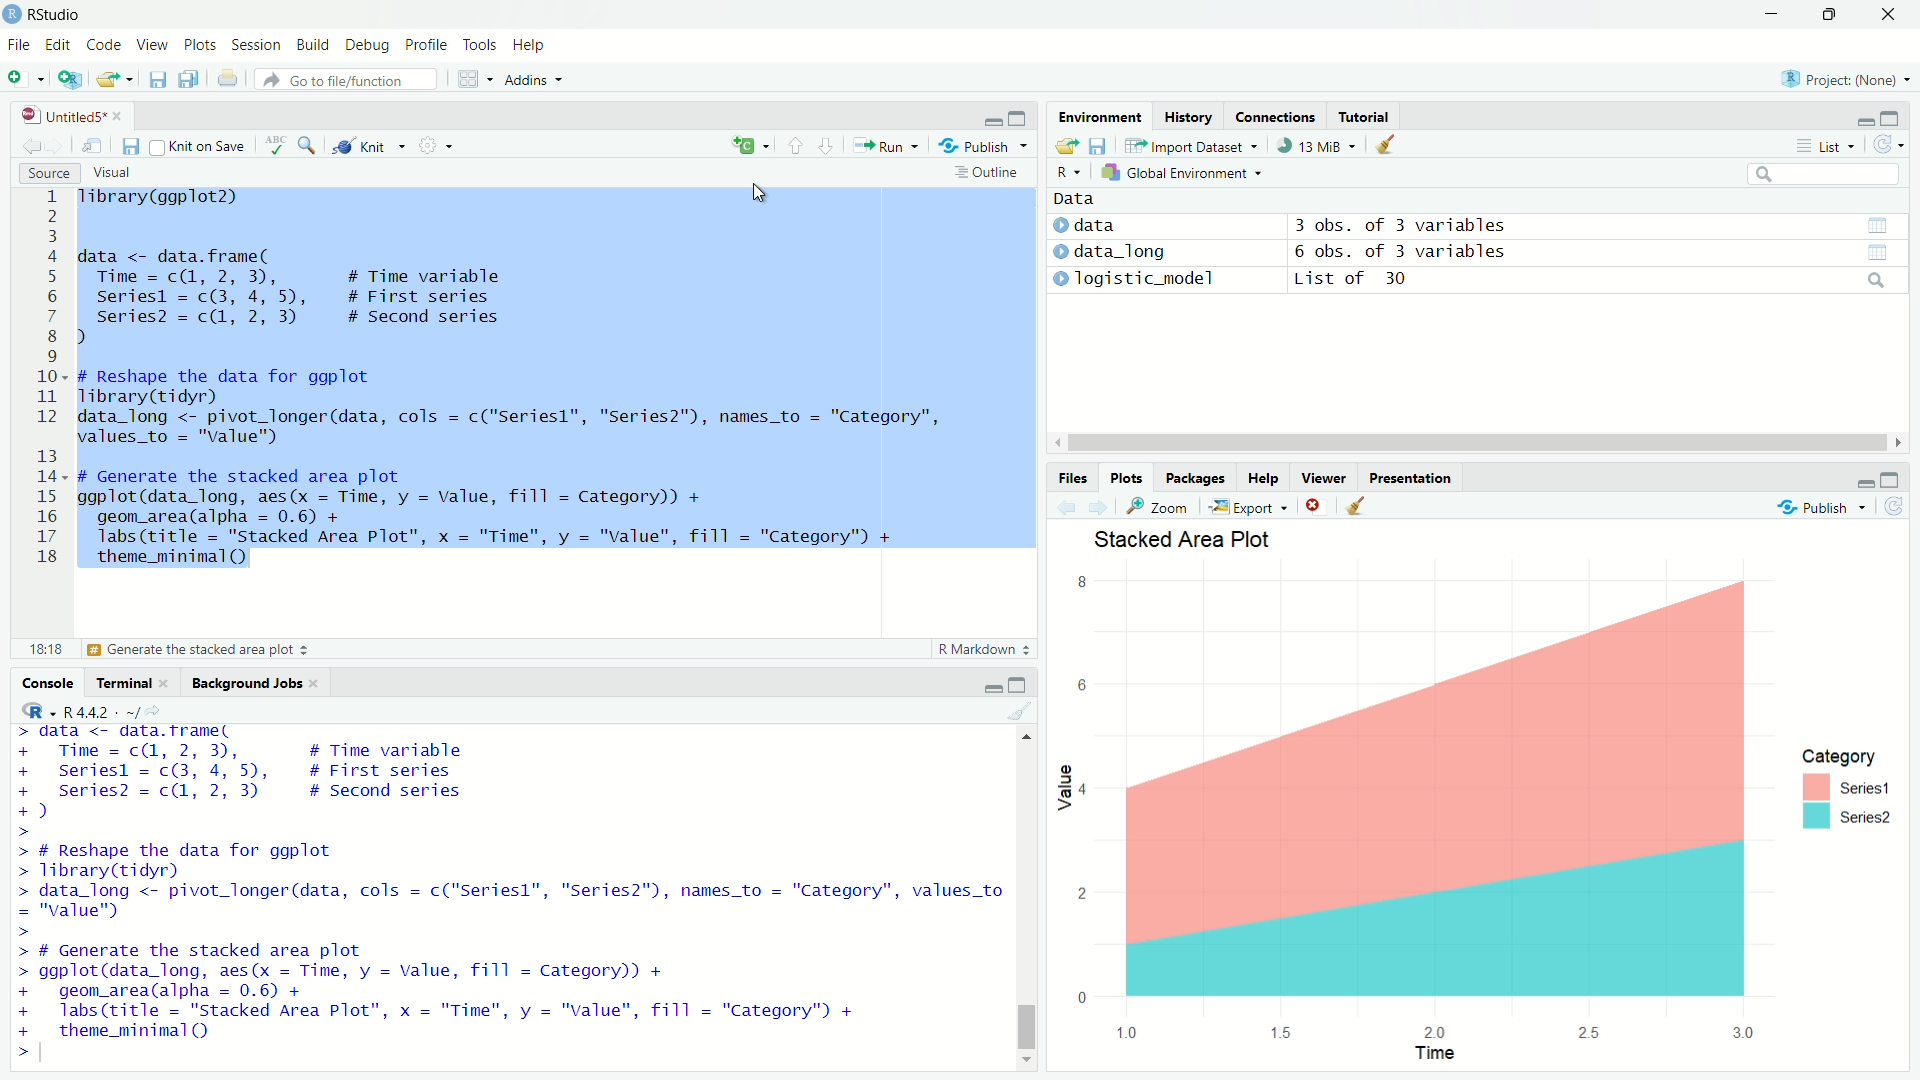 This screenshot has width=1920, height=1080. I want to click on files, so click(1100, 147).